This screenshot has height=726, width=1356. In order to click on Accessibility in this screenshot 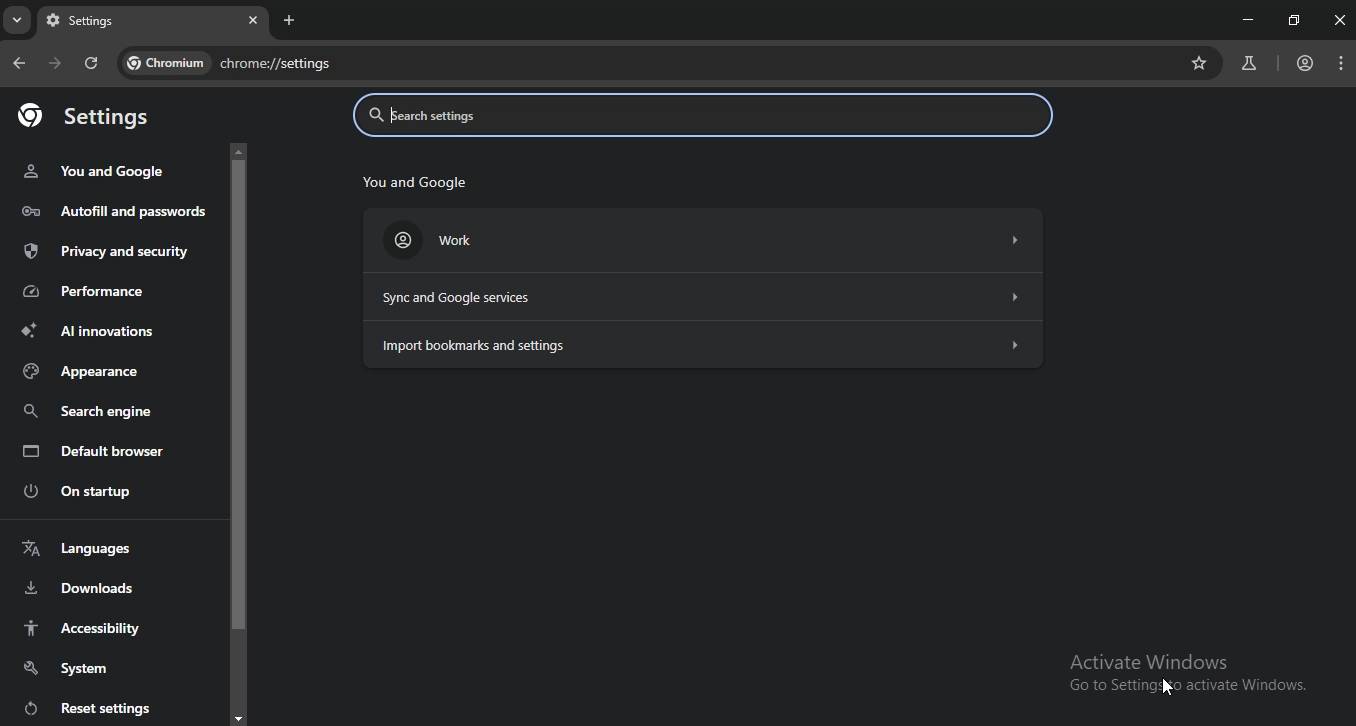, I will do `click(84, 627)`.